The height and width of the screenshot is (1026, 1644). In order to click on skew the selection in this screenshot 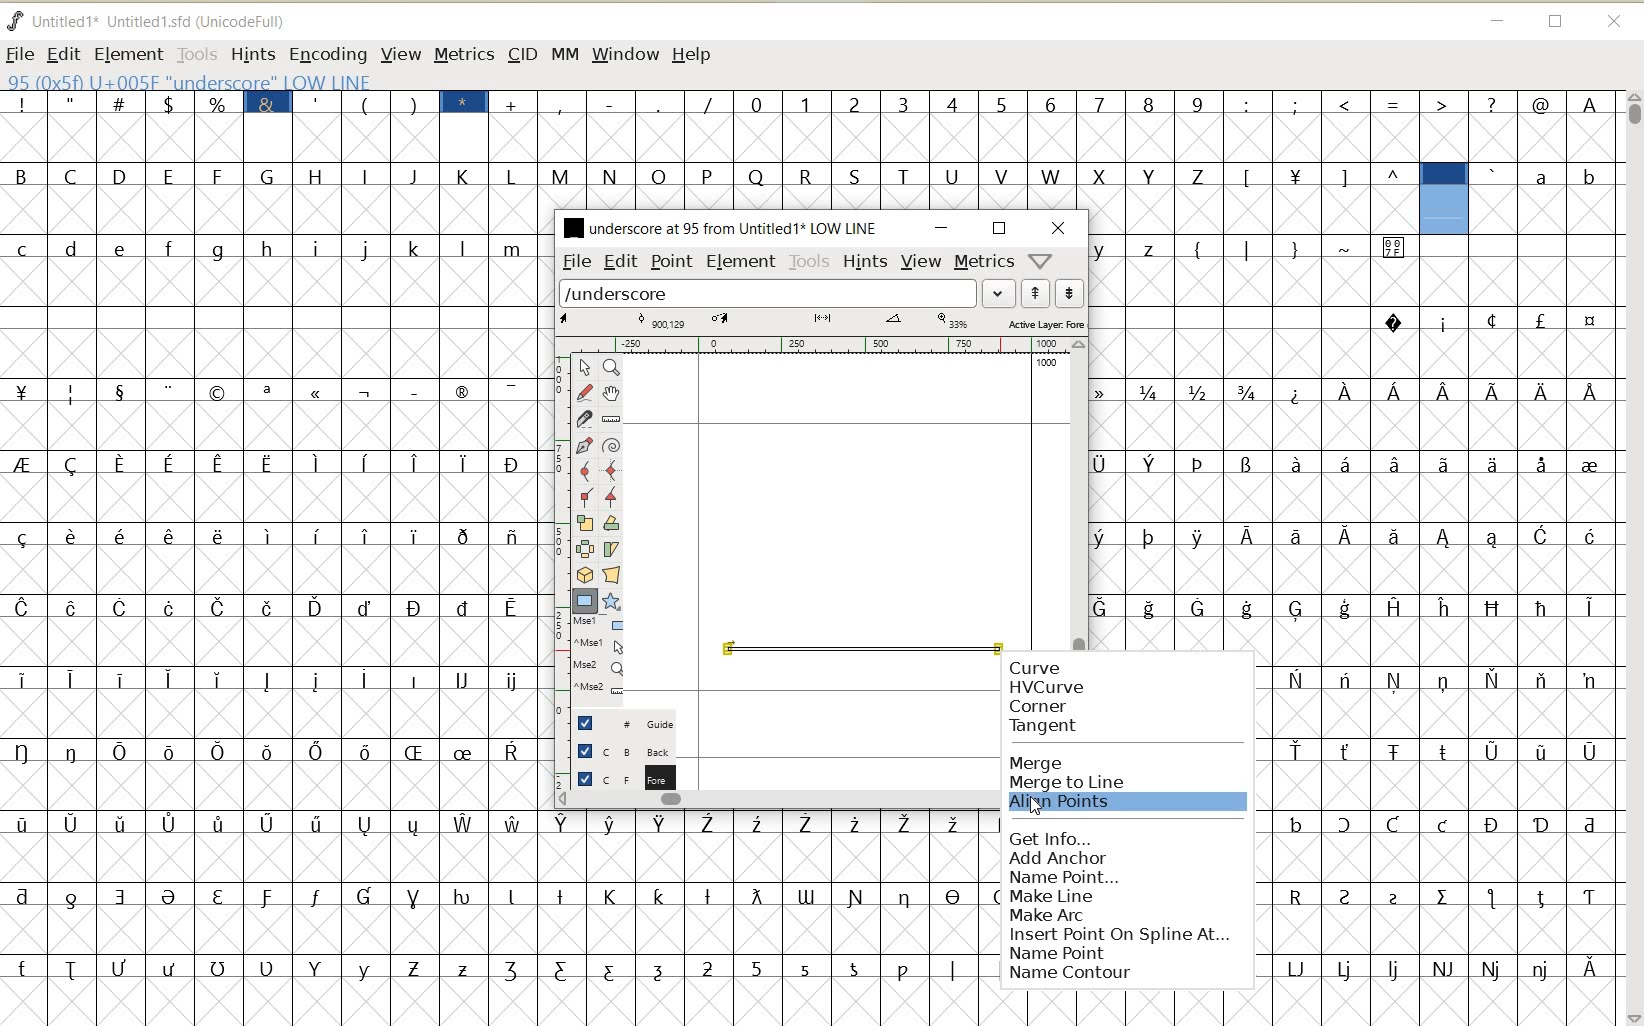, I will do `click(610, 550)`.